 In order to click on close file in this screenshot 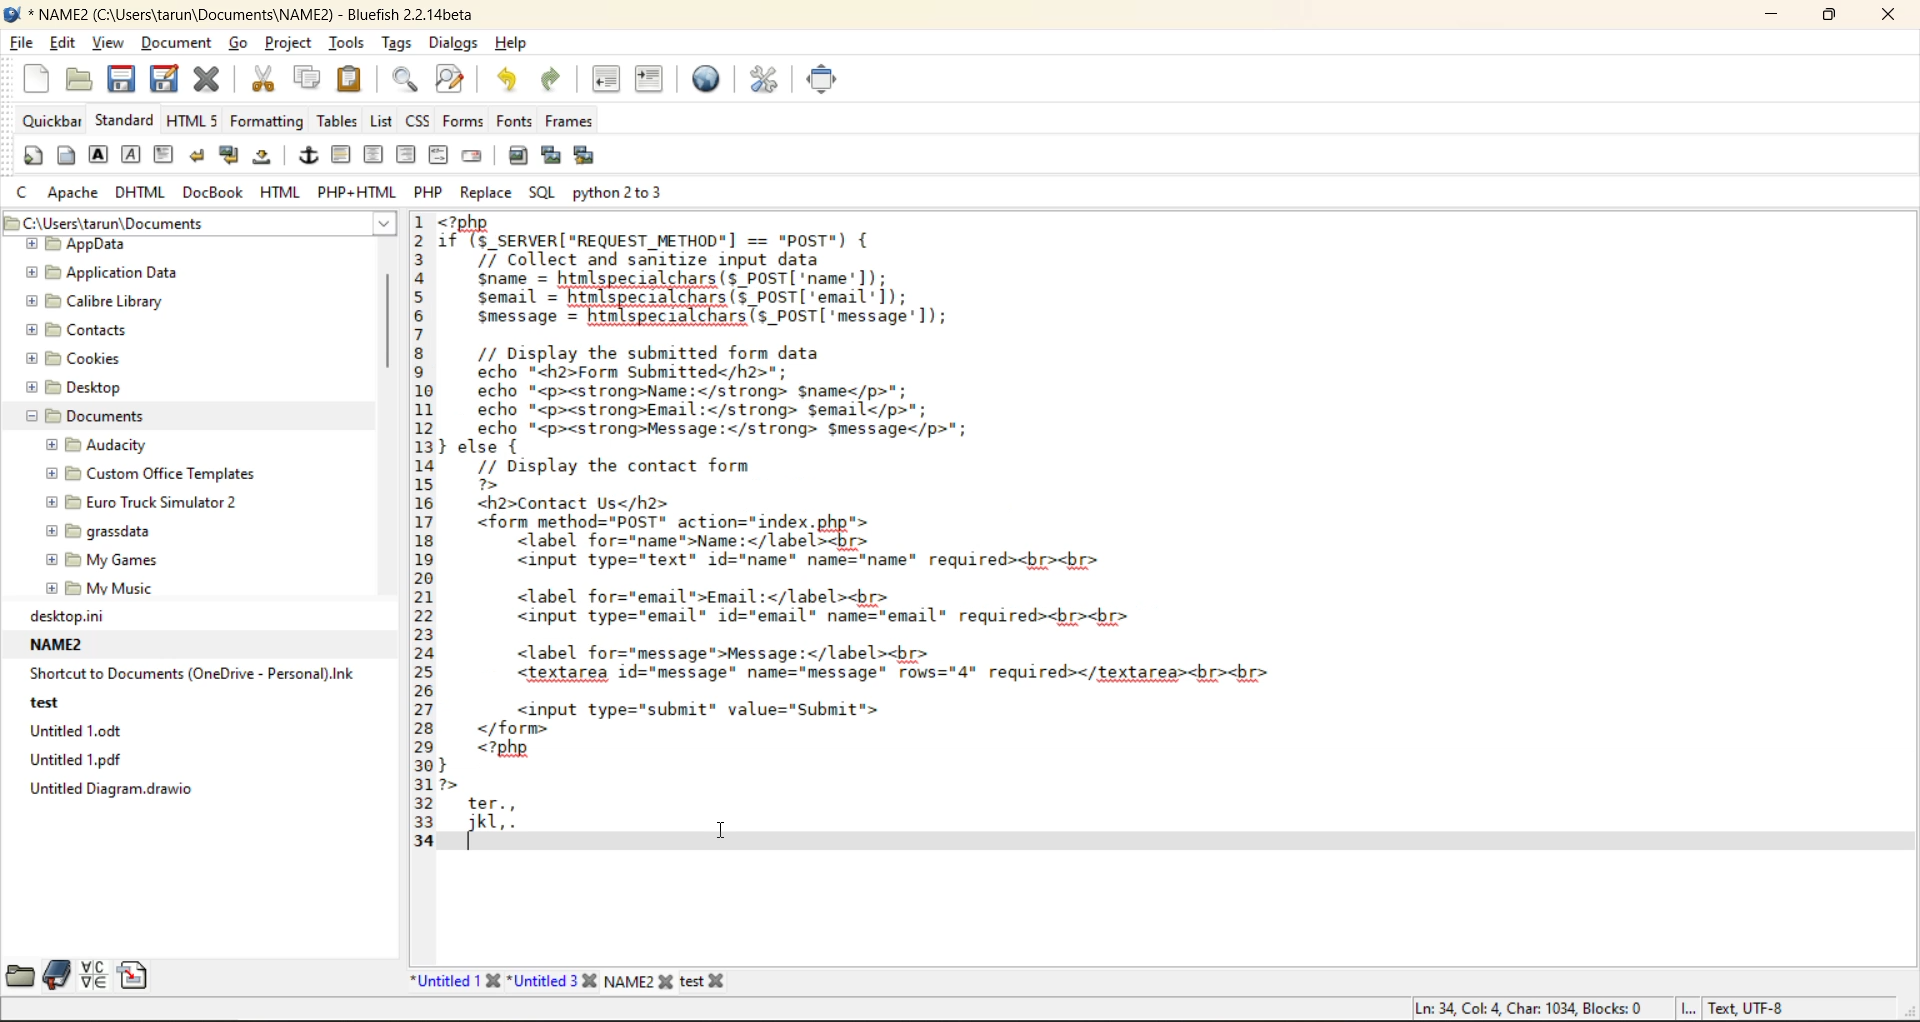, I will do `click(207, 83)`.